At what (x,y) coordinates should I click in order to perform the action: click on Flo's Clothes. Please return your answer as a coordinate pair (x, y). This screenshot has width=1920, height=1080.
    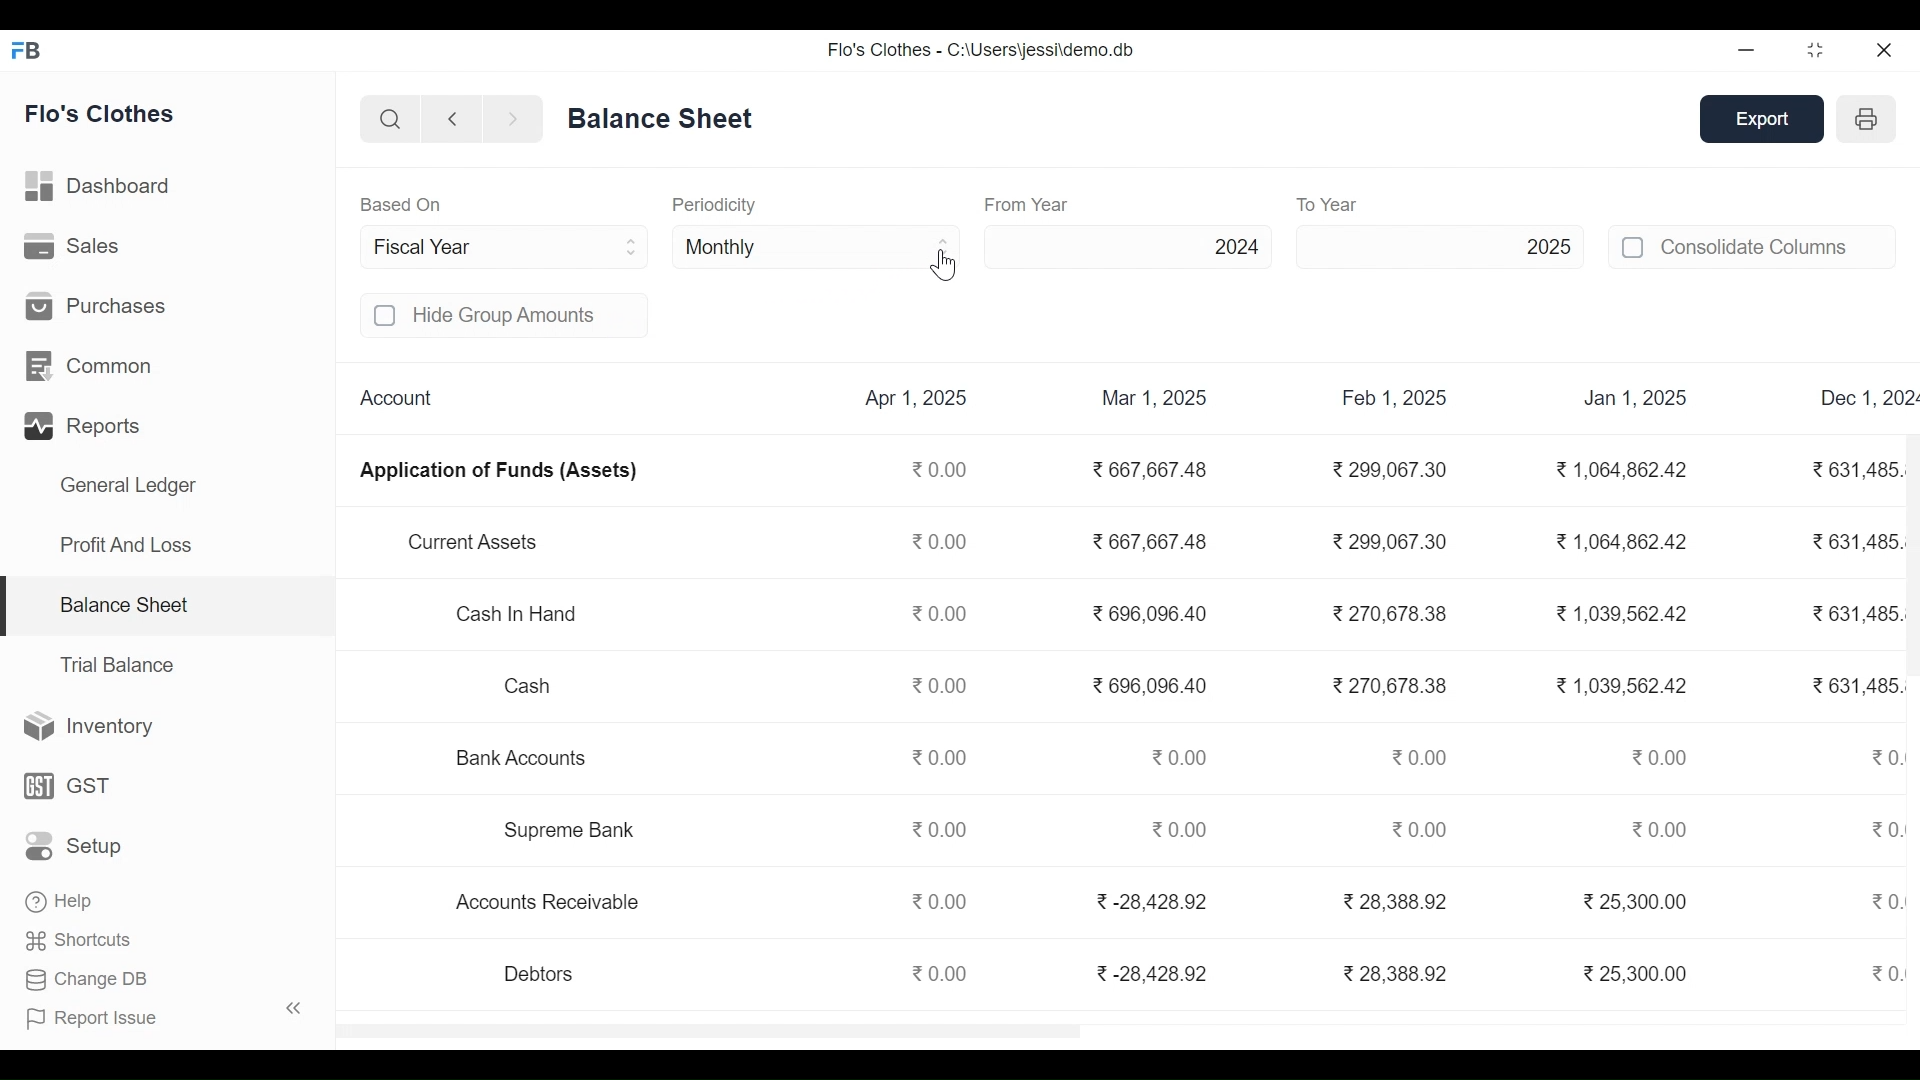
    Looking at the image, I should click on (102, 116).